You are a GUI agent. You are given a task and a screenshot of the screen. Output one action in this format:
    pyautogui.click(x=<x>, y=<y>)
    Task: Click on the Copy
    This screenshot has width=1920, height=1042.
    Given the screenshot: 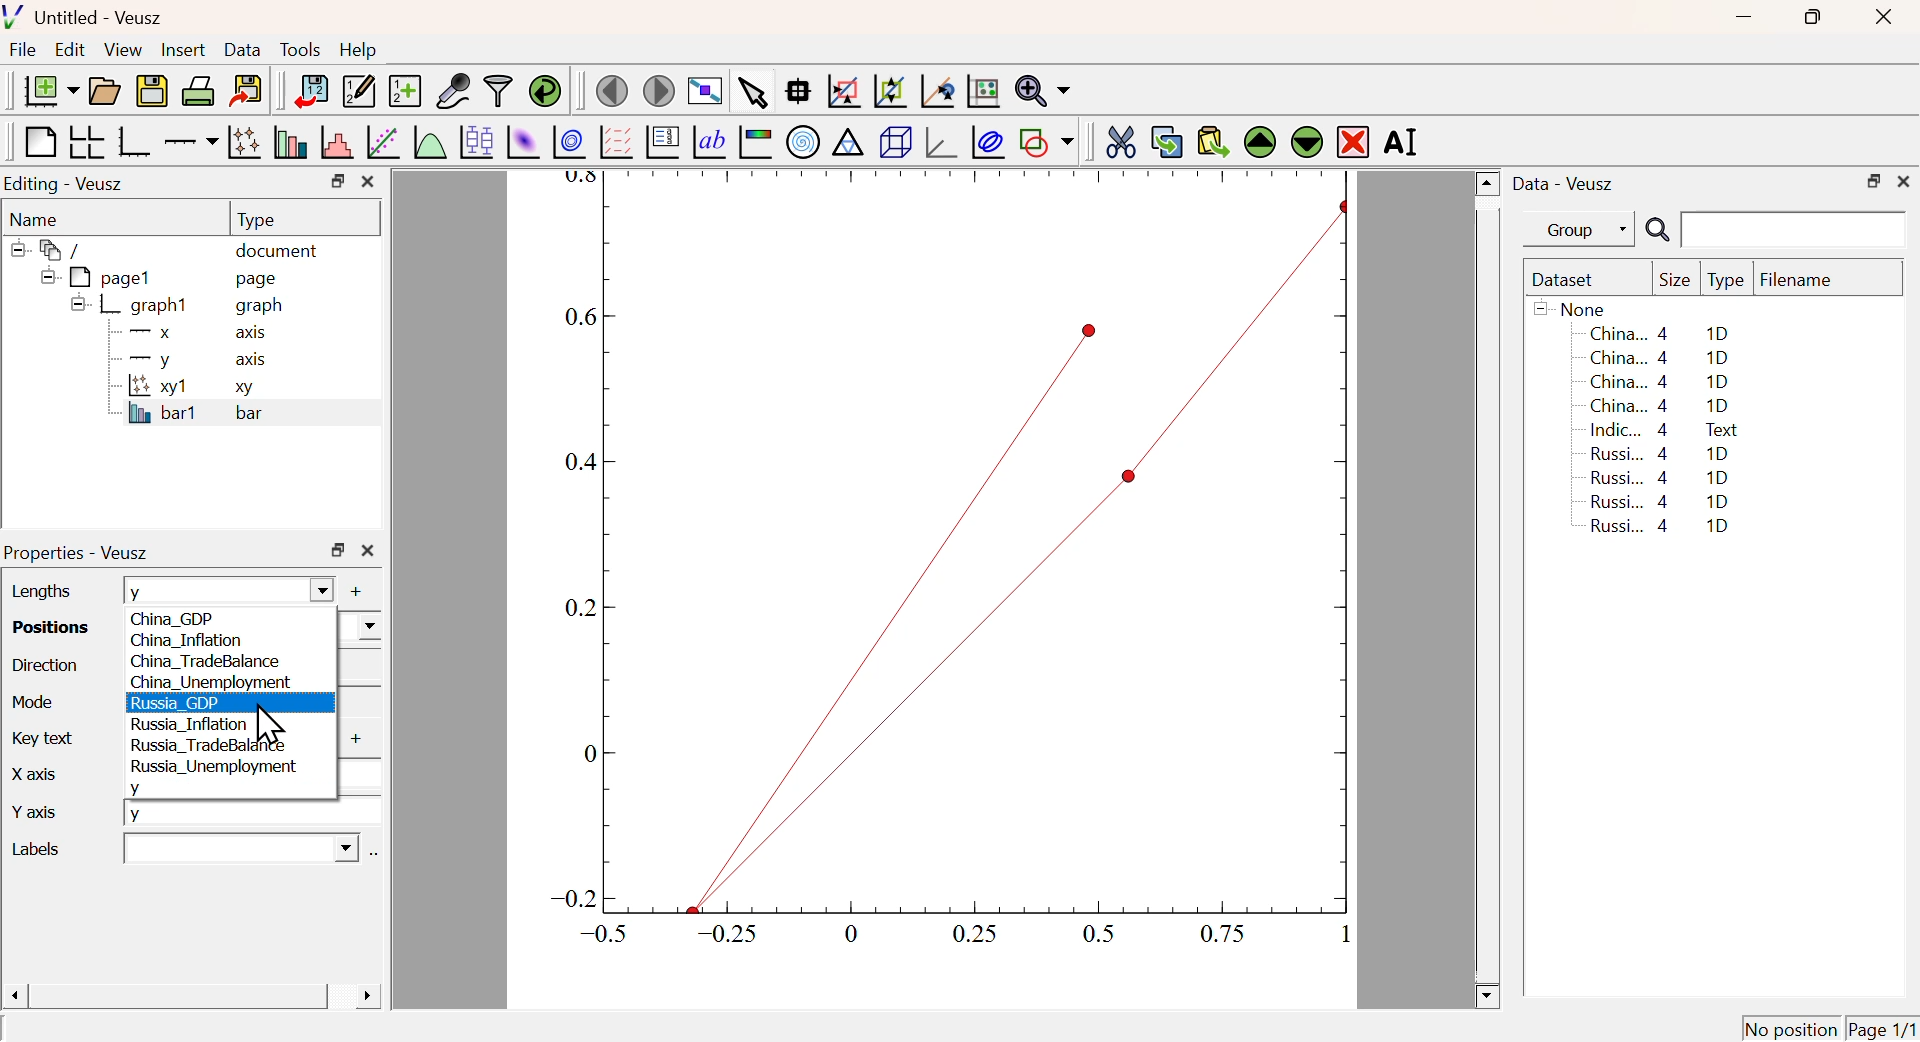 What is the action you would take?
    pyautogui.click(x=1166, y=142)
    